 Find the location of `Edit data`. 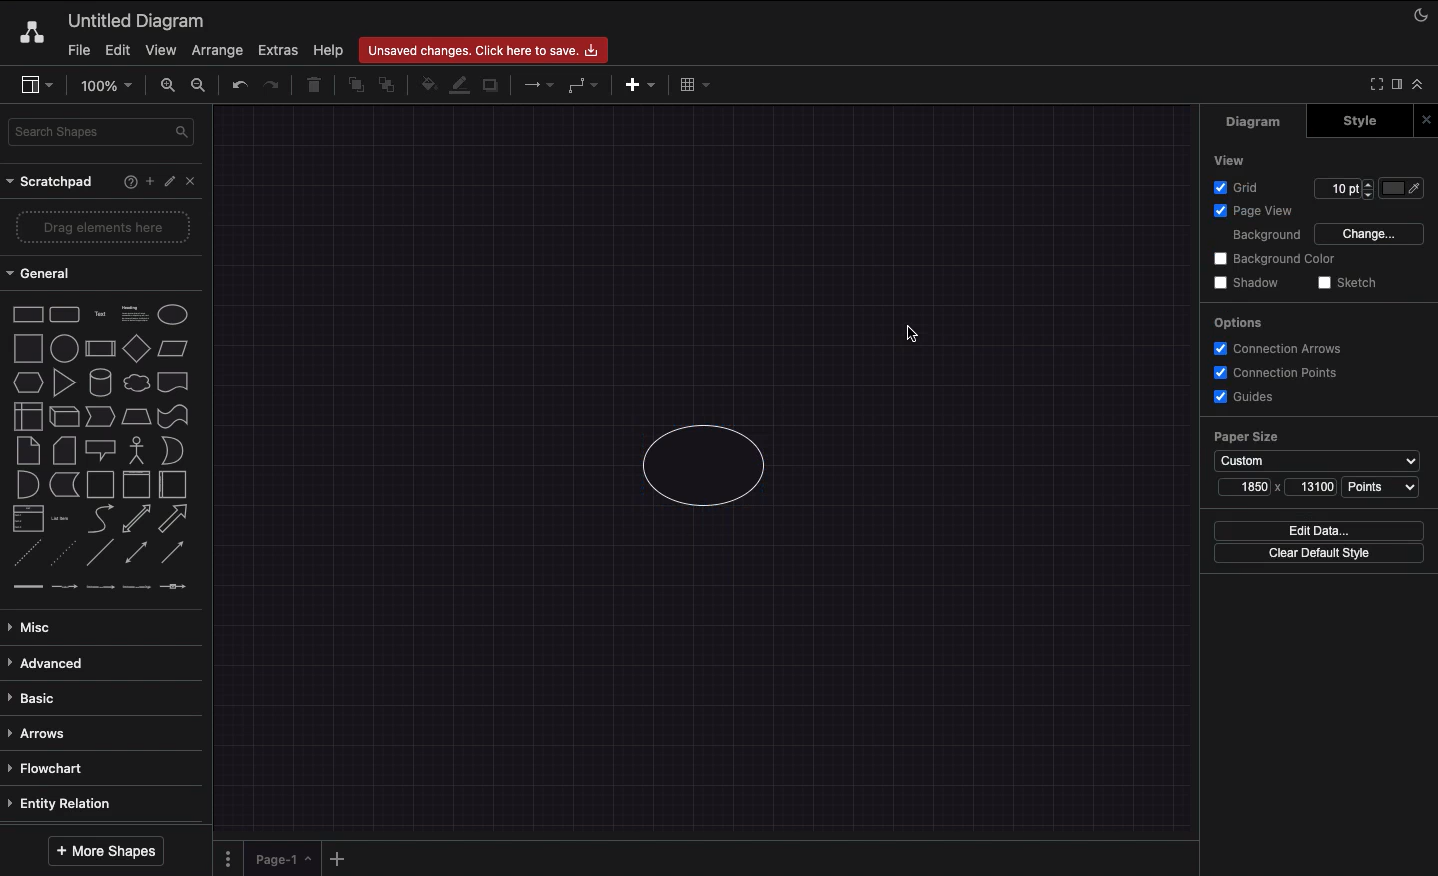

Edit data is located at coordinates (1319, 530).